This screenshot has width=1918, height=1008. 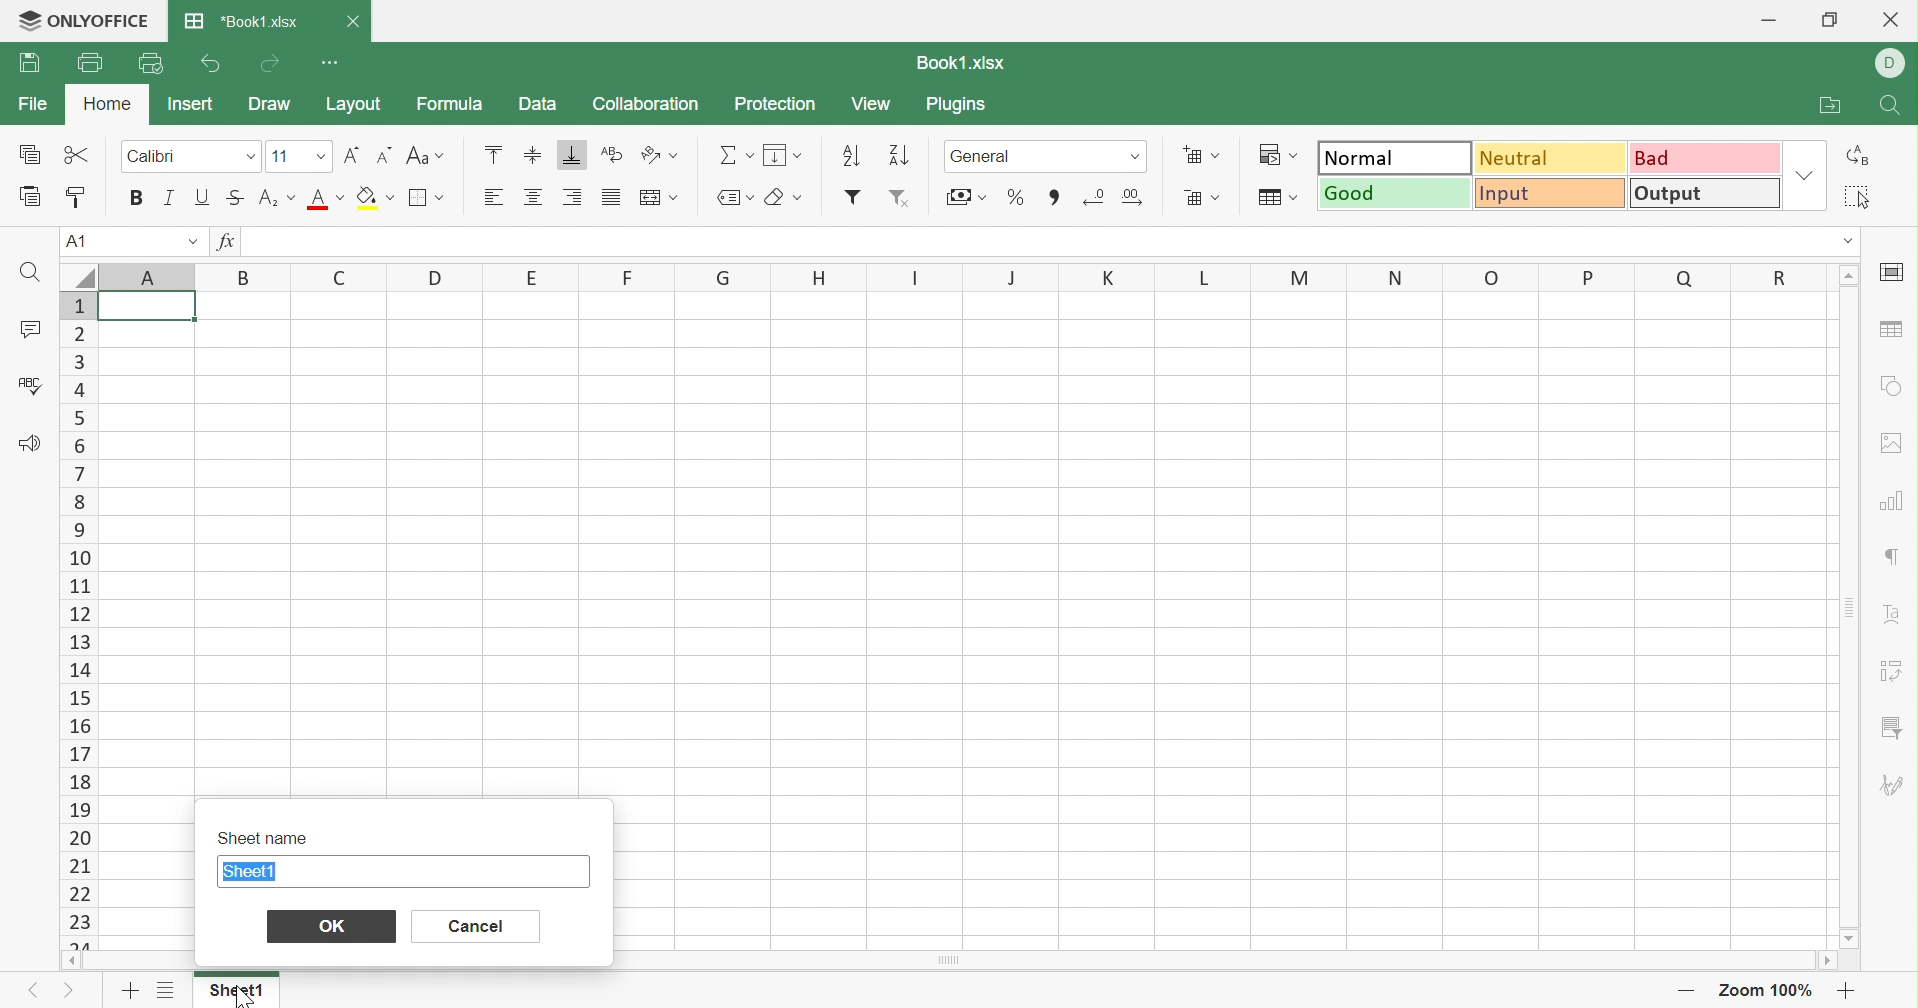 What do you see at coordinates (331, 60) in the screenshot?
I see `Customize Quick Access Toolbar` at bounding box center [331, 60].